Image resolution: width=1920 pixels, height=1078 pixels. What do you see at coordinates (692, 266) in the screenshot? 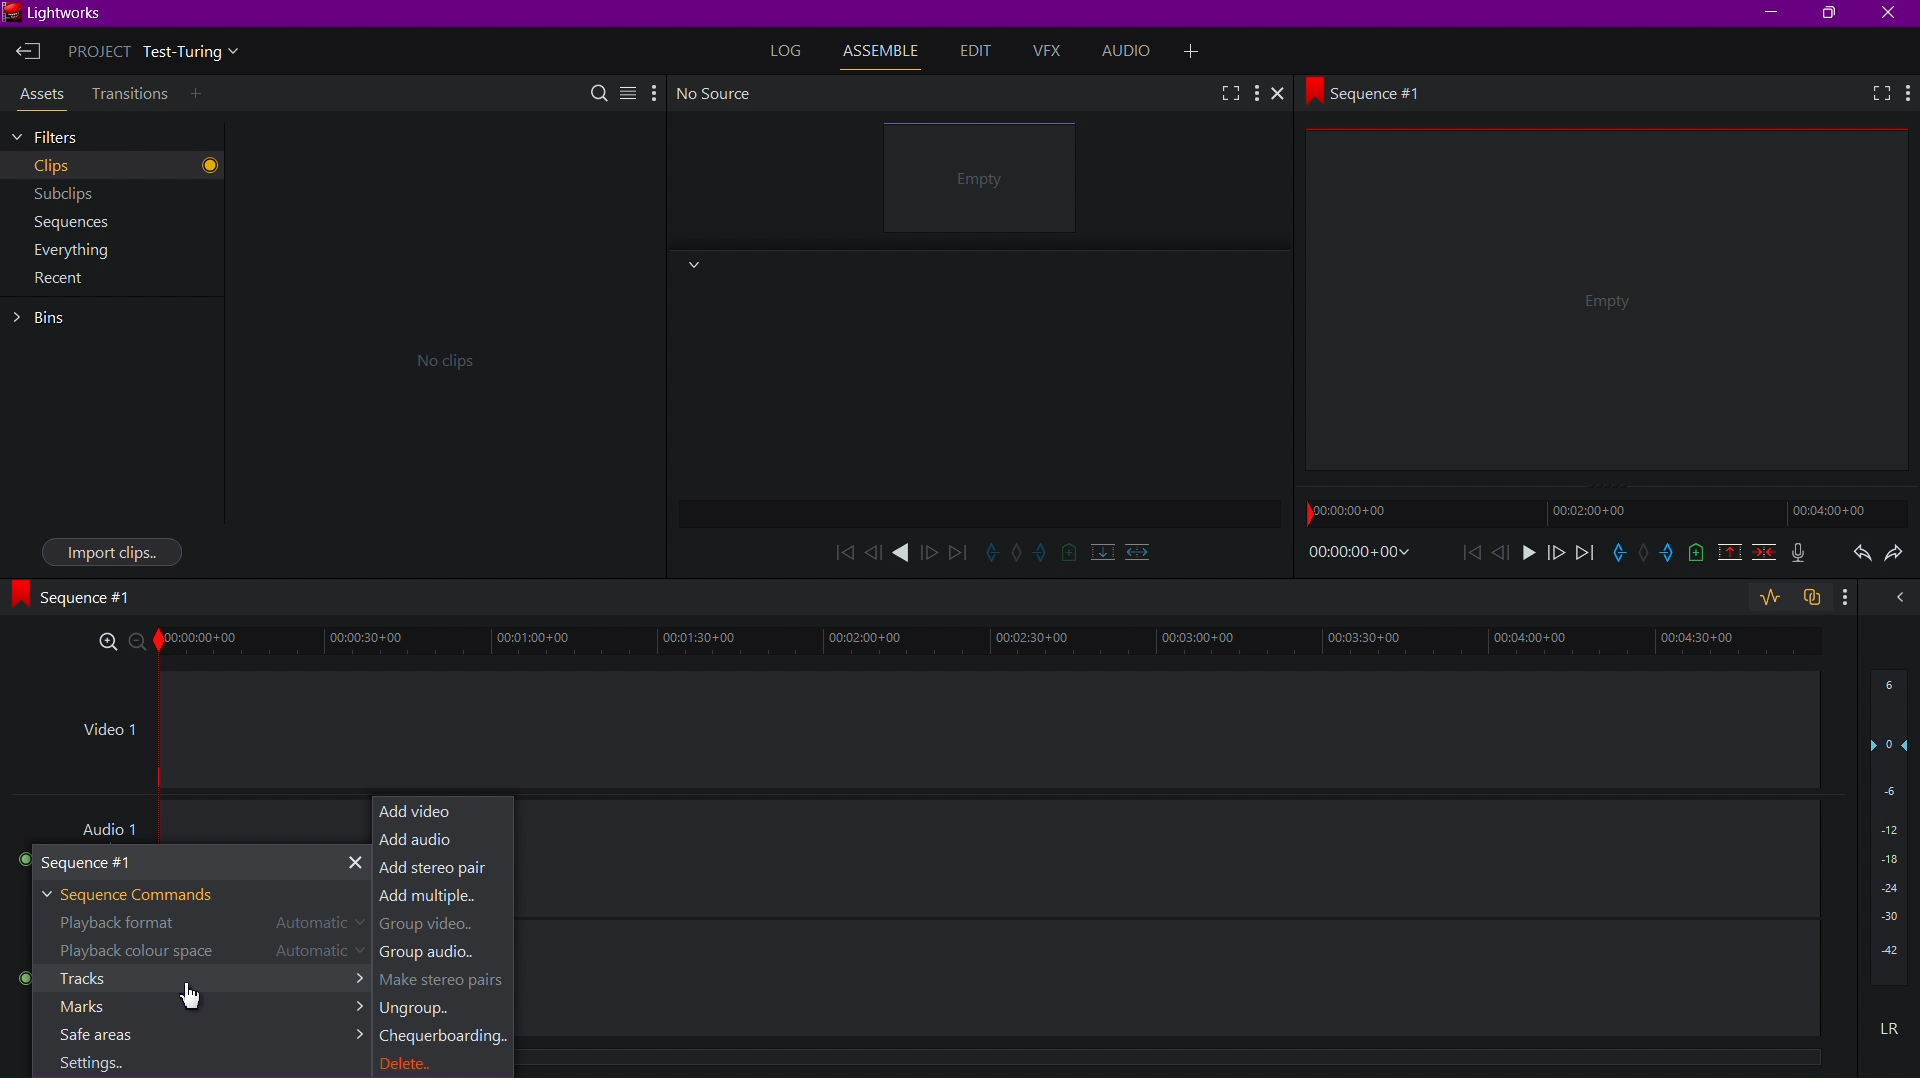
I see `Collapse` at bounding box center [692, 266].